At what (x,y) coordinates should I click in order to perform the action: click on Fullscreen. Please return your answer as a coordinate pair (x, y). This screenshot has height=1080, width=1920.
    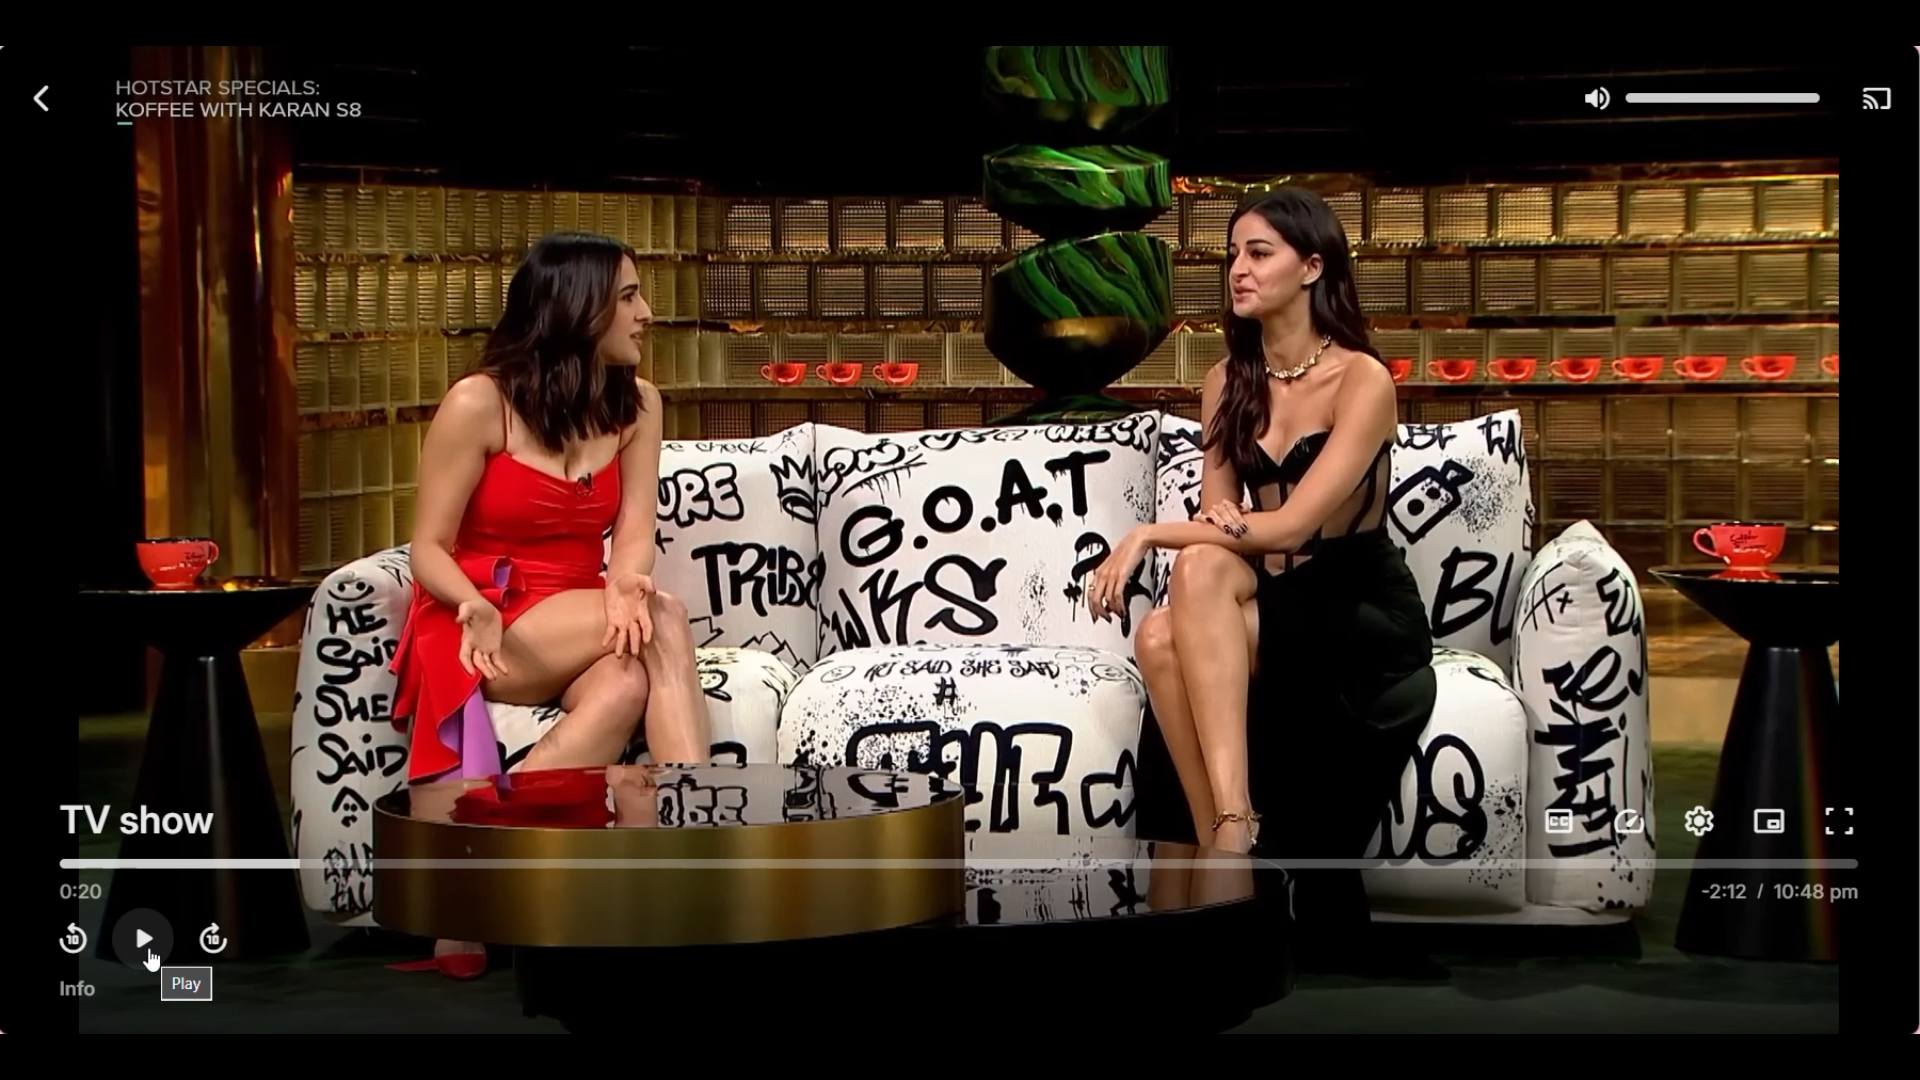
    Looking at the image, I should click on (1838, 821).